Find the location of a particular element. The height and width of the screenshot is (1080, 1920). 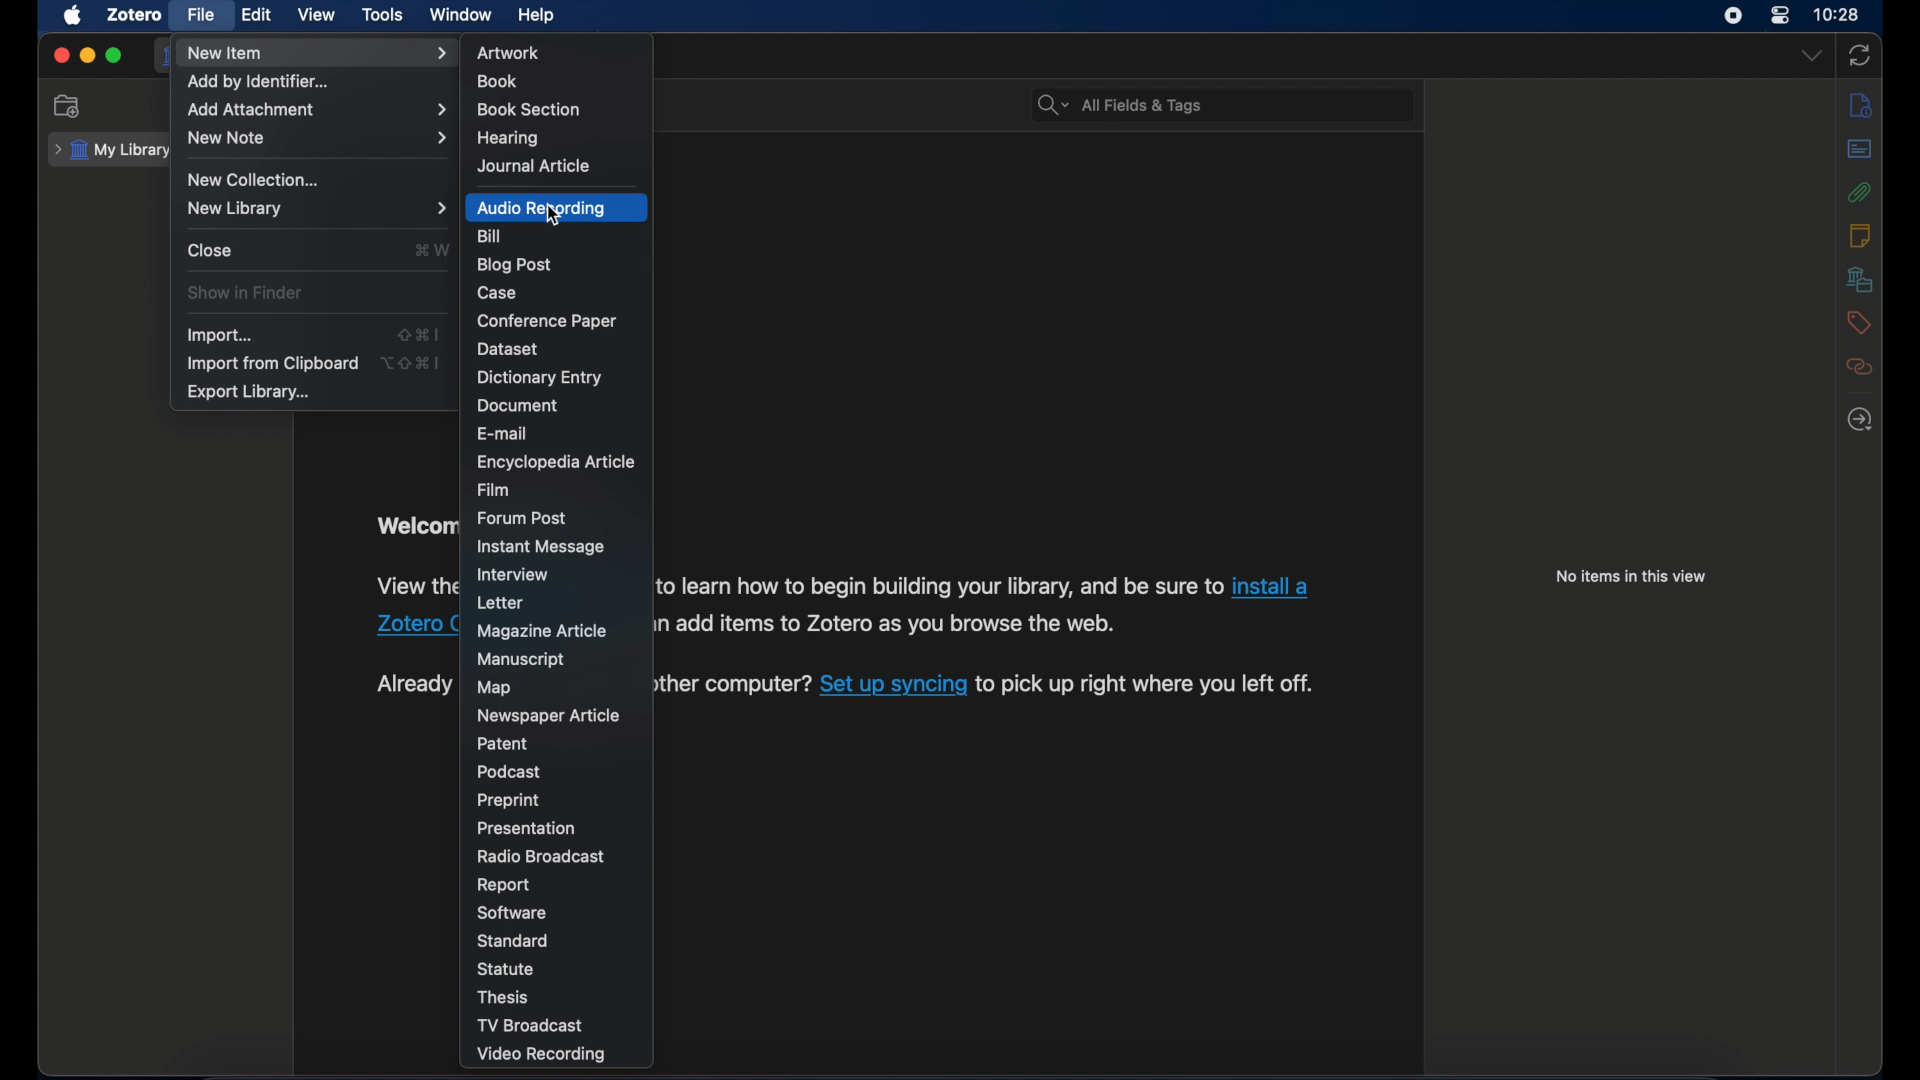

link is located at coordinates (885, 625).